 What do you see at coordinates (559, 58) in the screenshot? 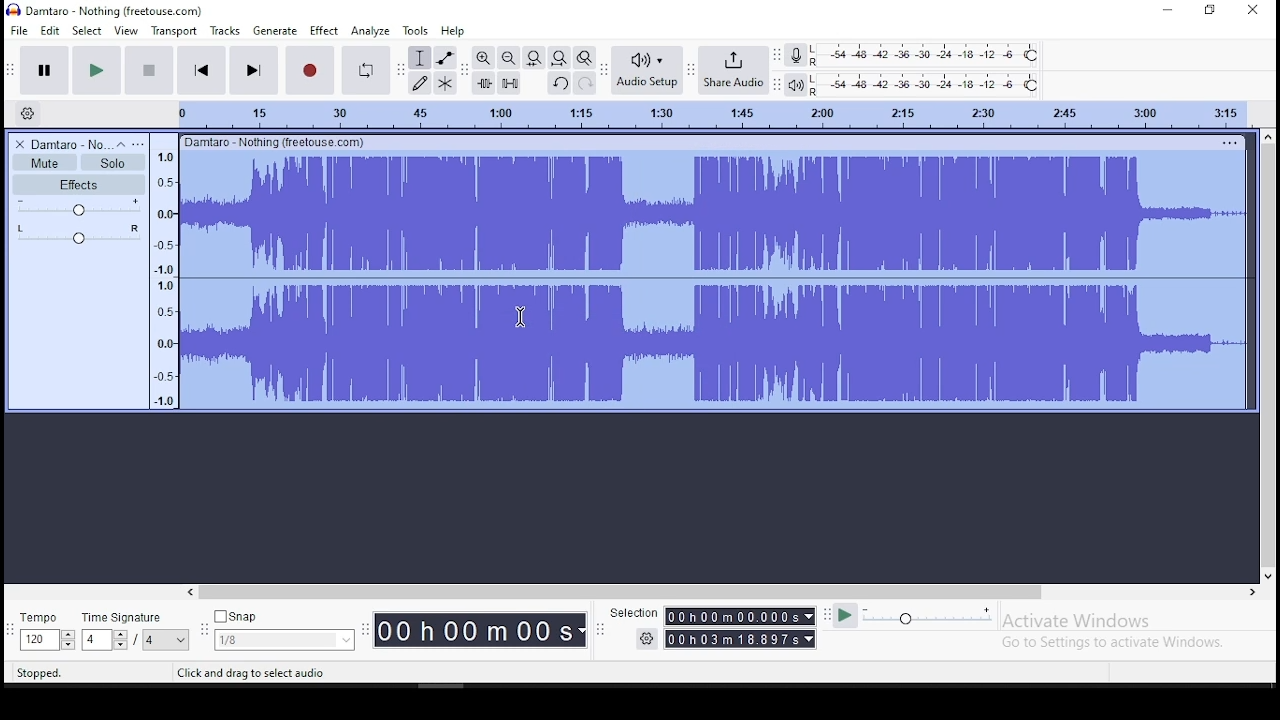
I see `fit project to width` at bounding box center [559, 58].